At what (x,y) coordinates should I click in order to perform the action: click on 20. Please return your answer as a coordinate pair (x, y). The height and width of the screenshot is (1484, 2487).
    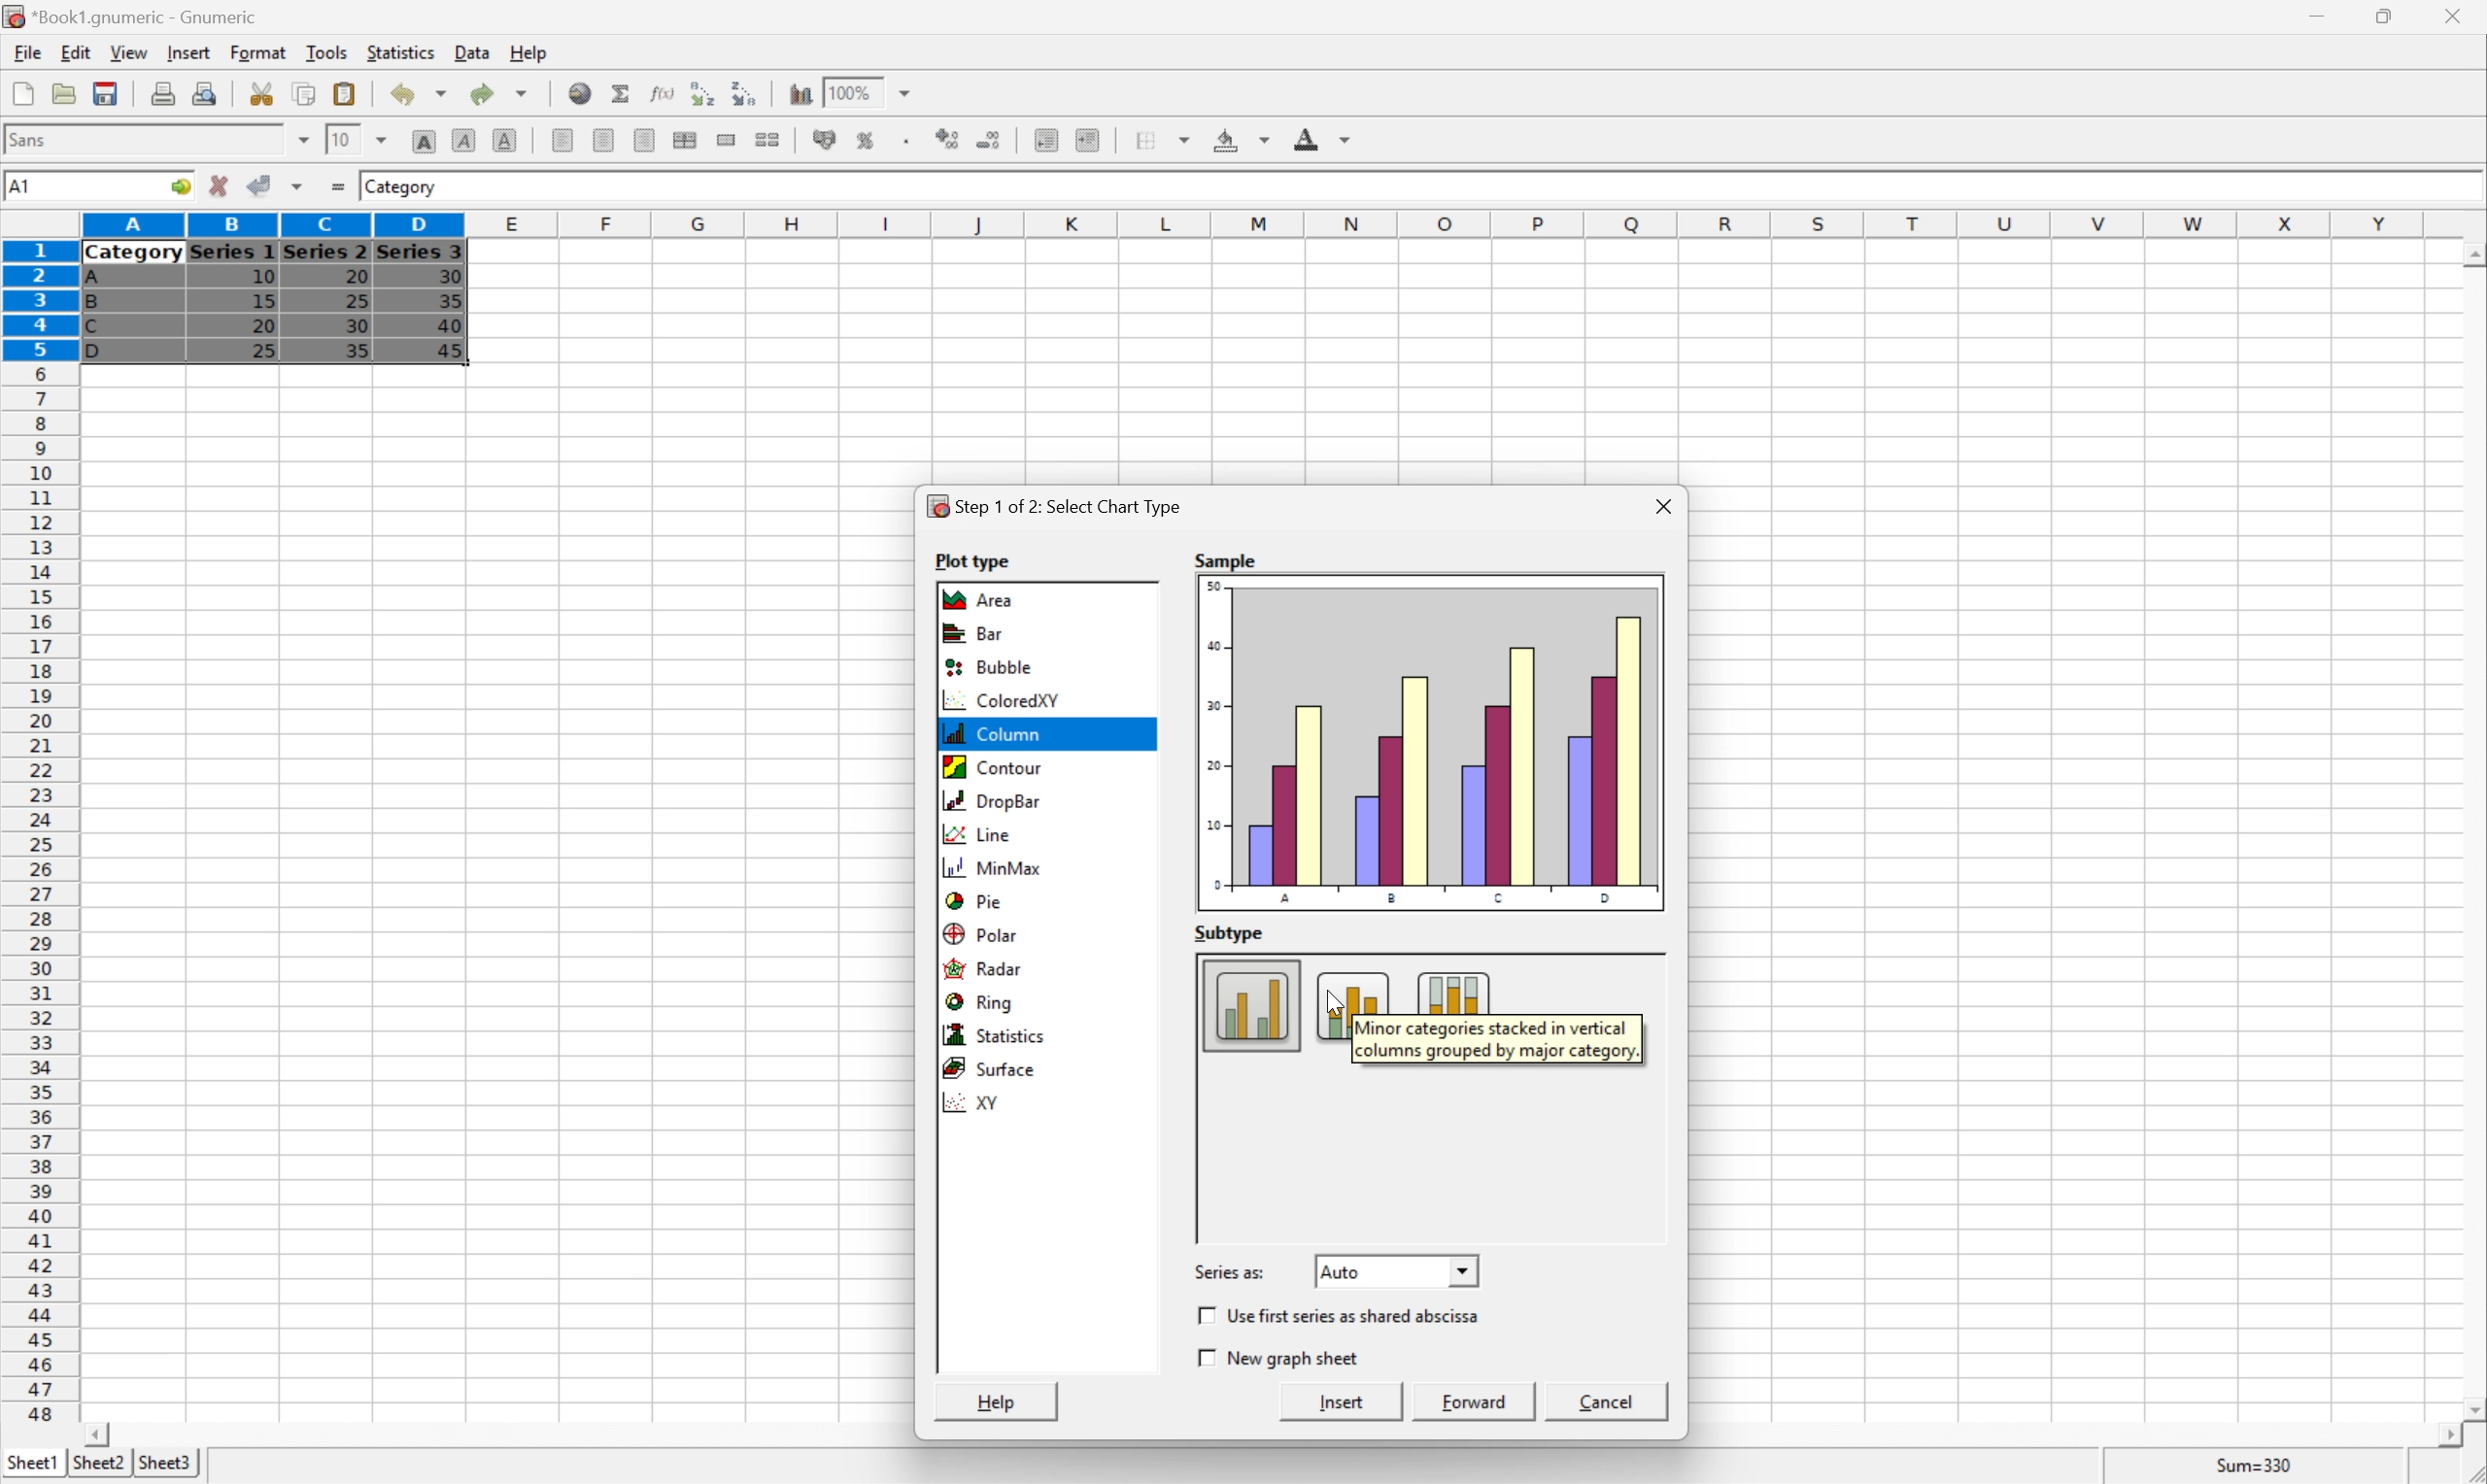
    Looking at the image, I should click on (263, 326).